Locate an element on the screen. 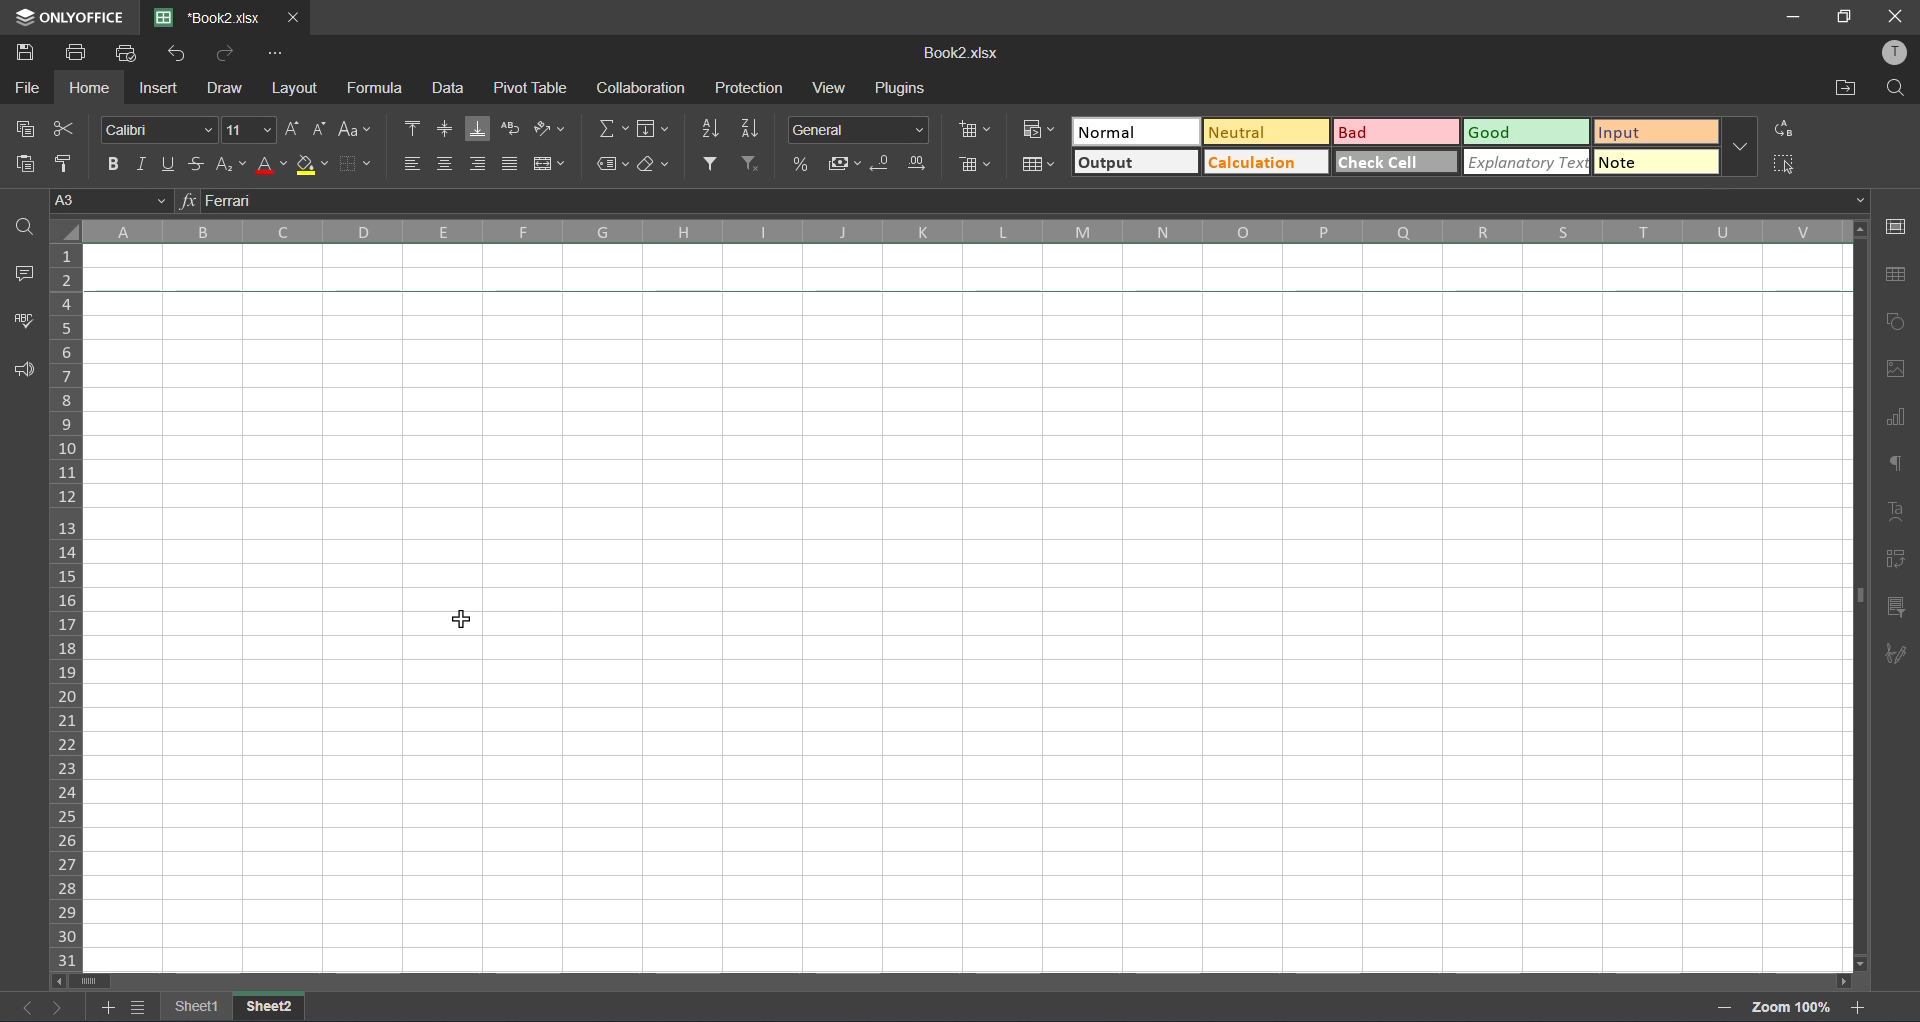 This screenshot has width=1920, height=1022. sub/superscript is located at coordinates (231, 163).